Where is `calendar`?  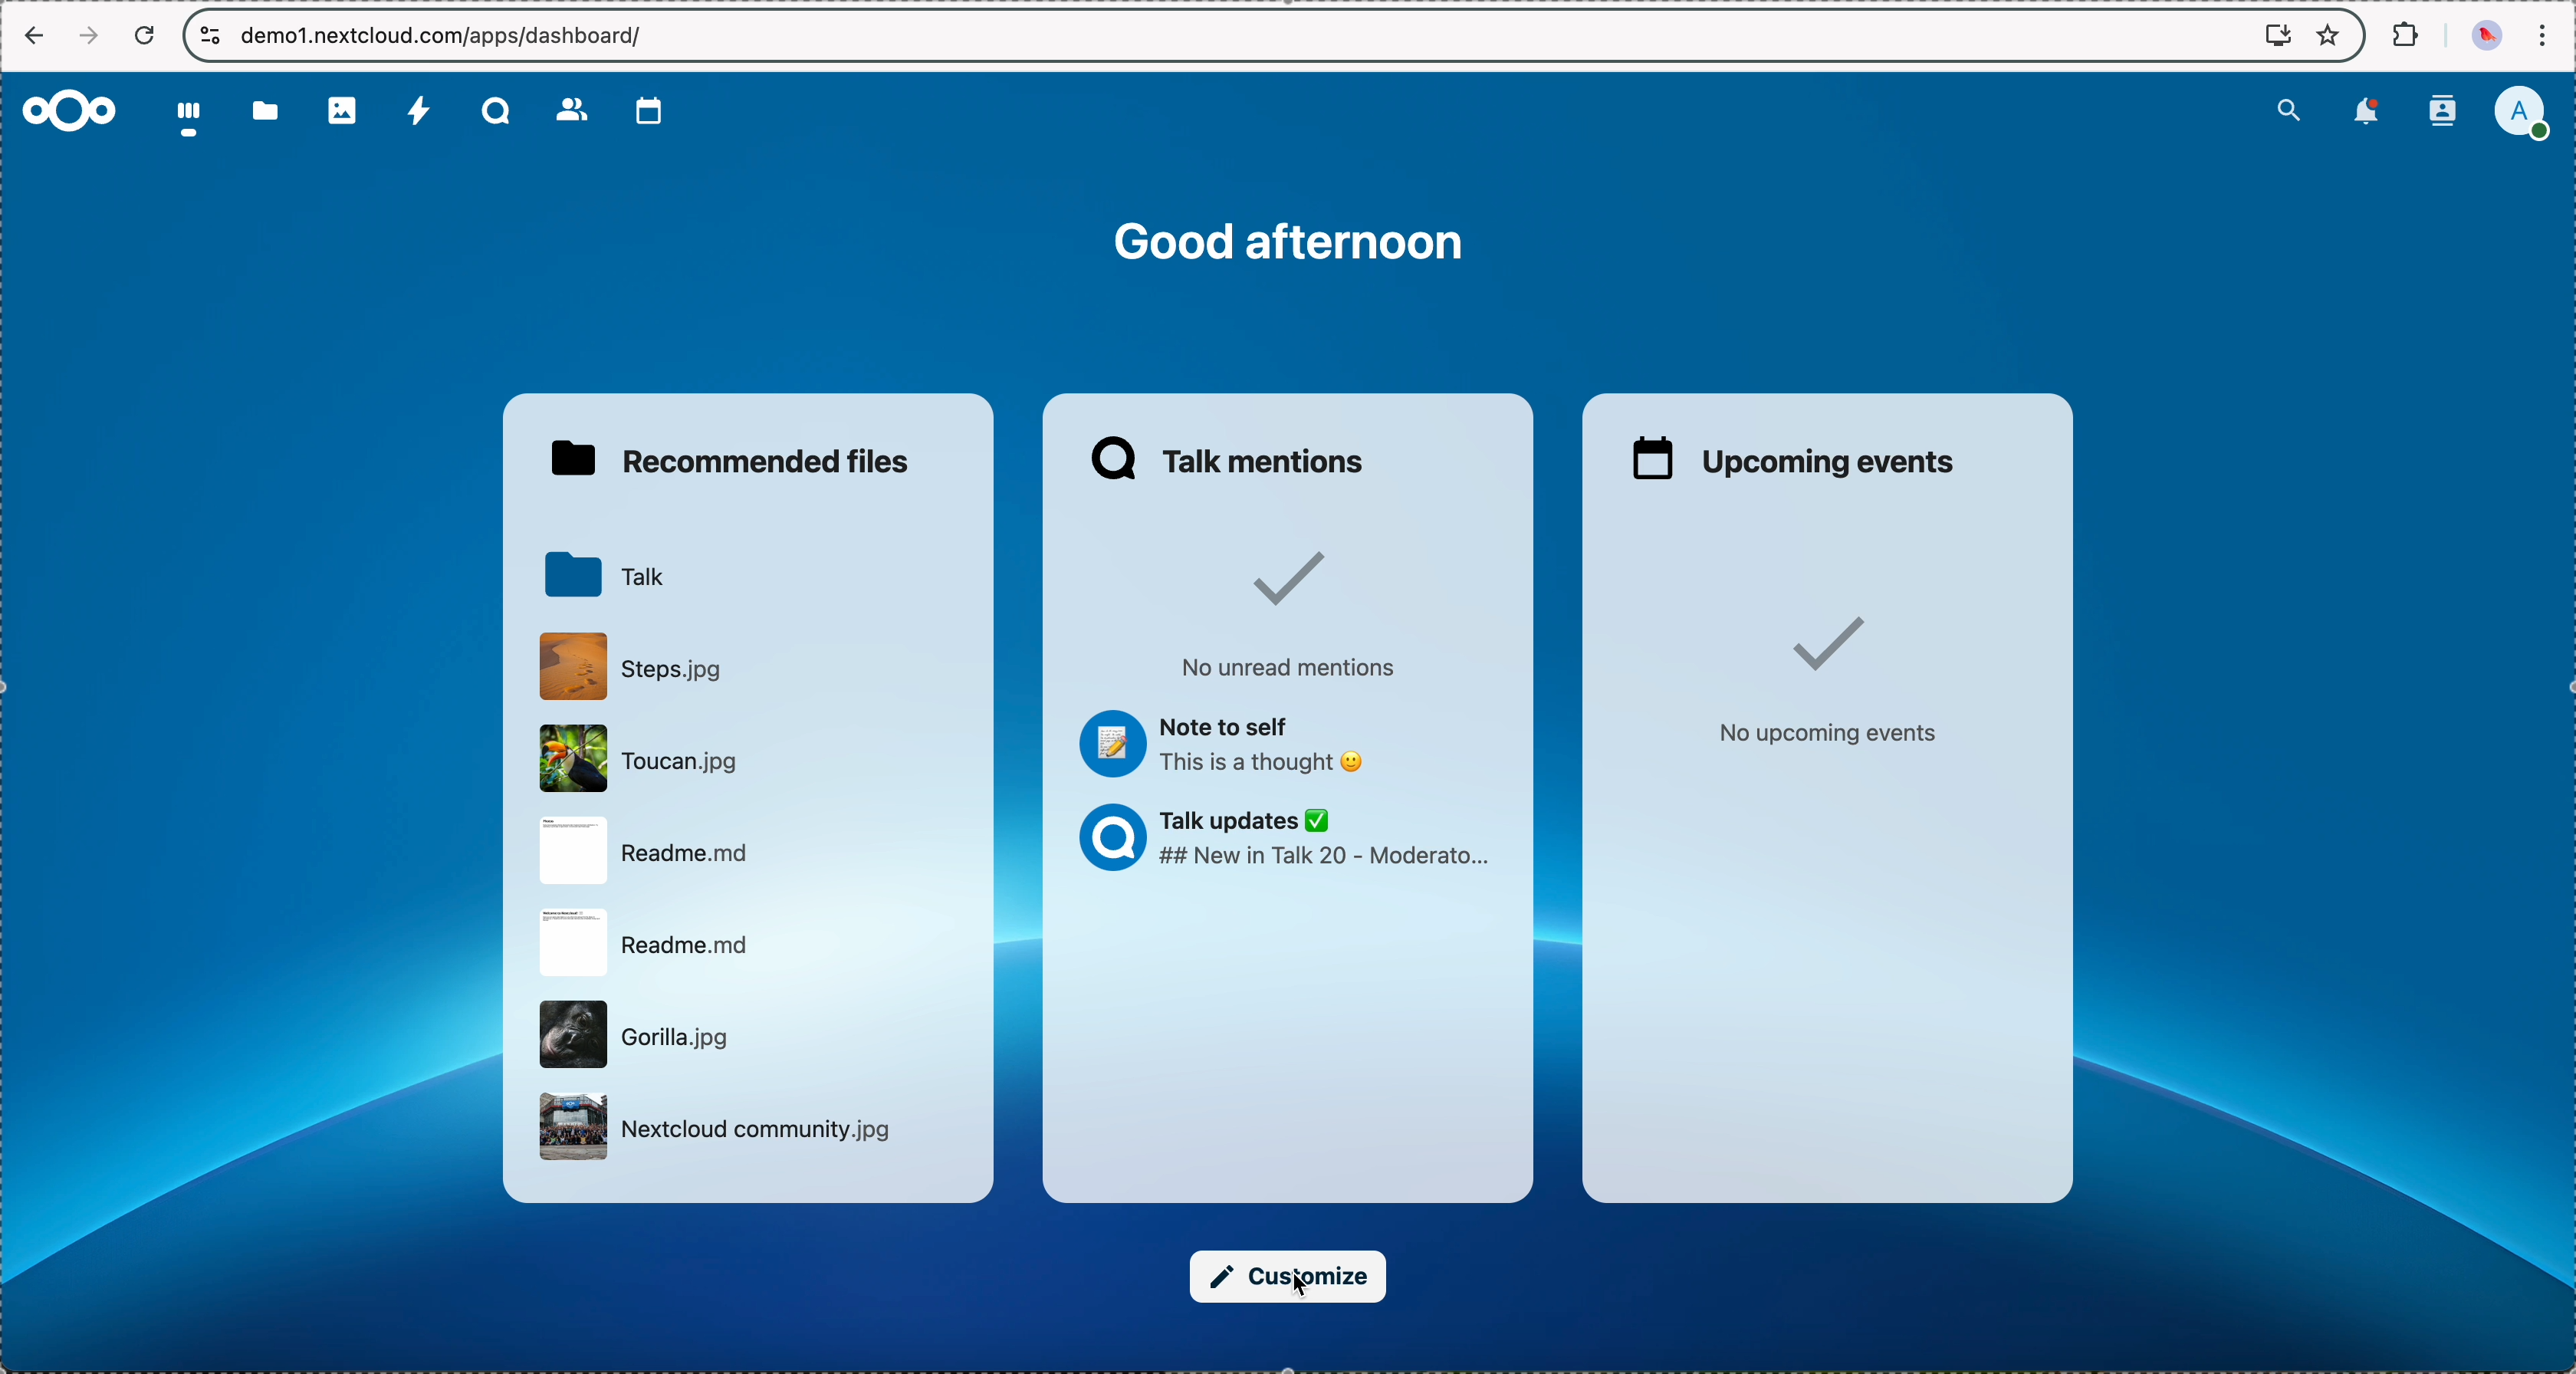
calendar is located at coordinates (649, 111).